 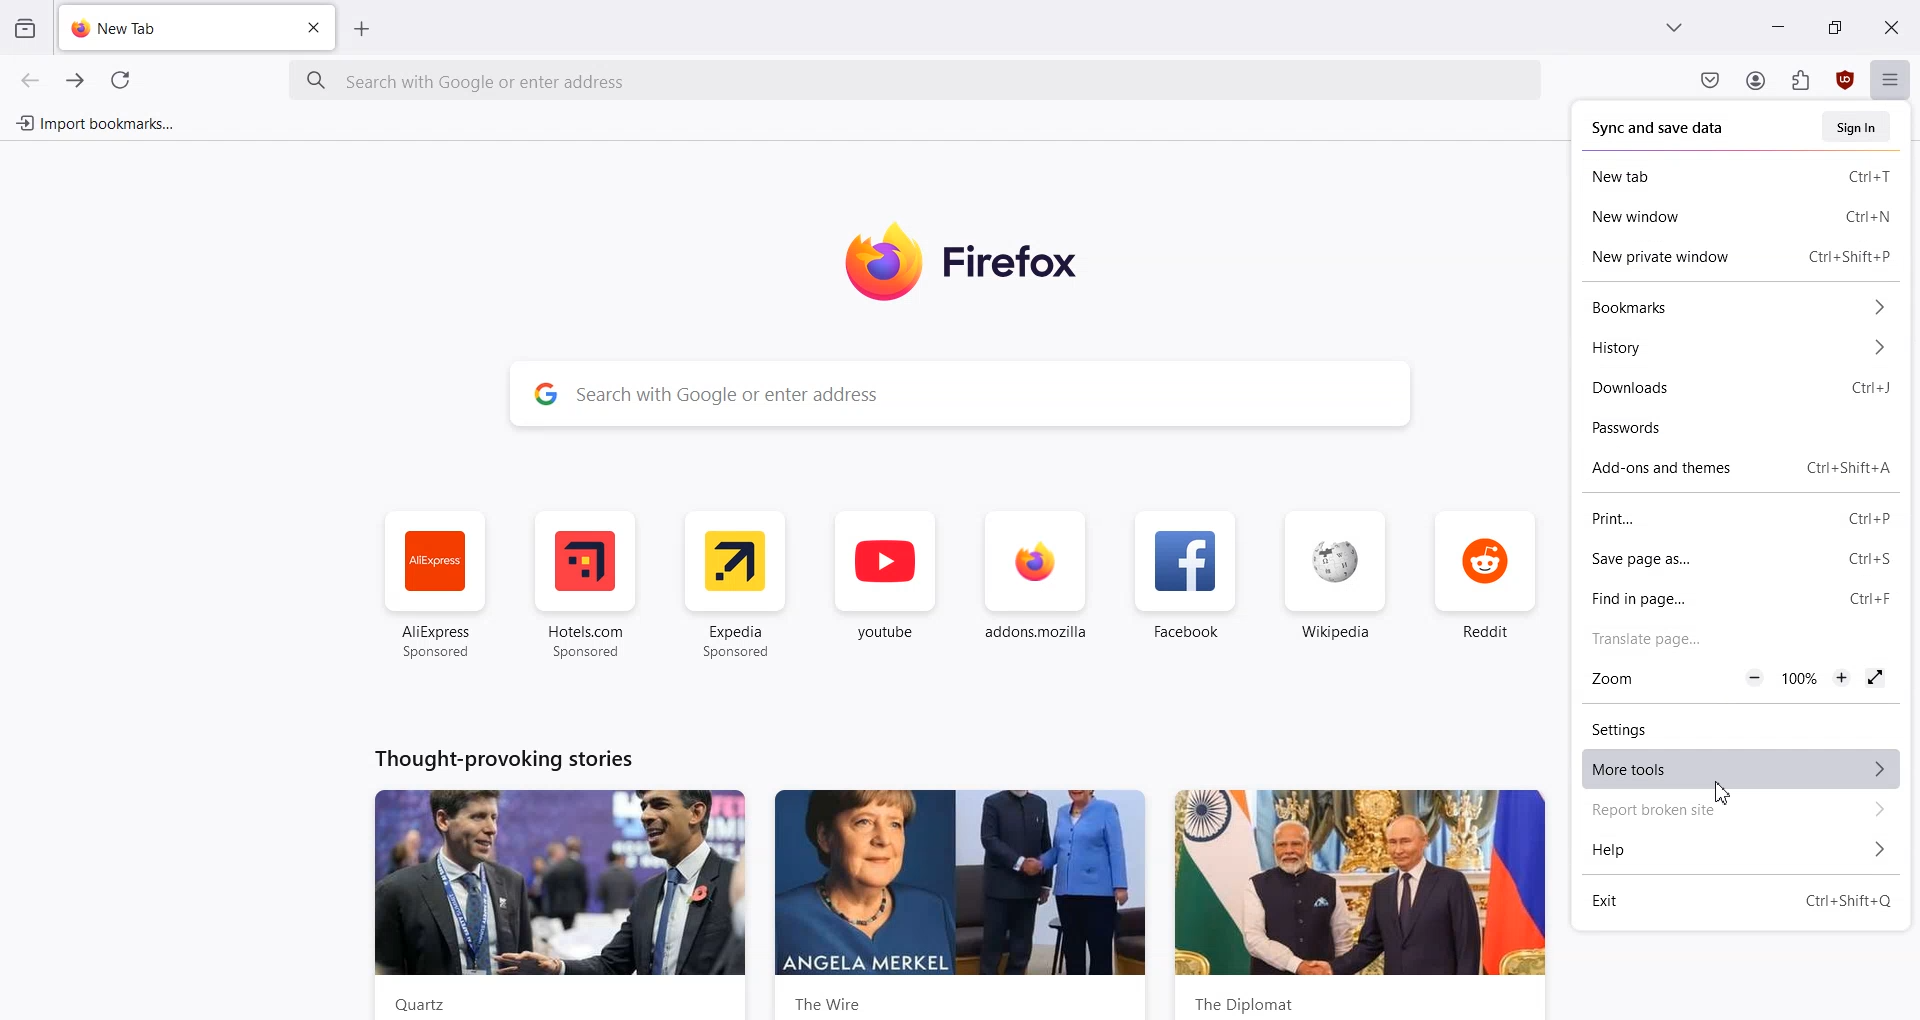 I want to click on Find in pages, so click(x=1691, y=597).